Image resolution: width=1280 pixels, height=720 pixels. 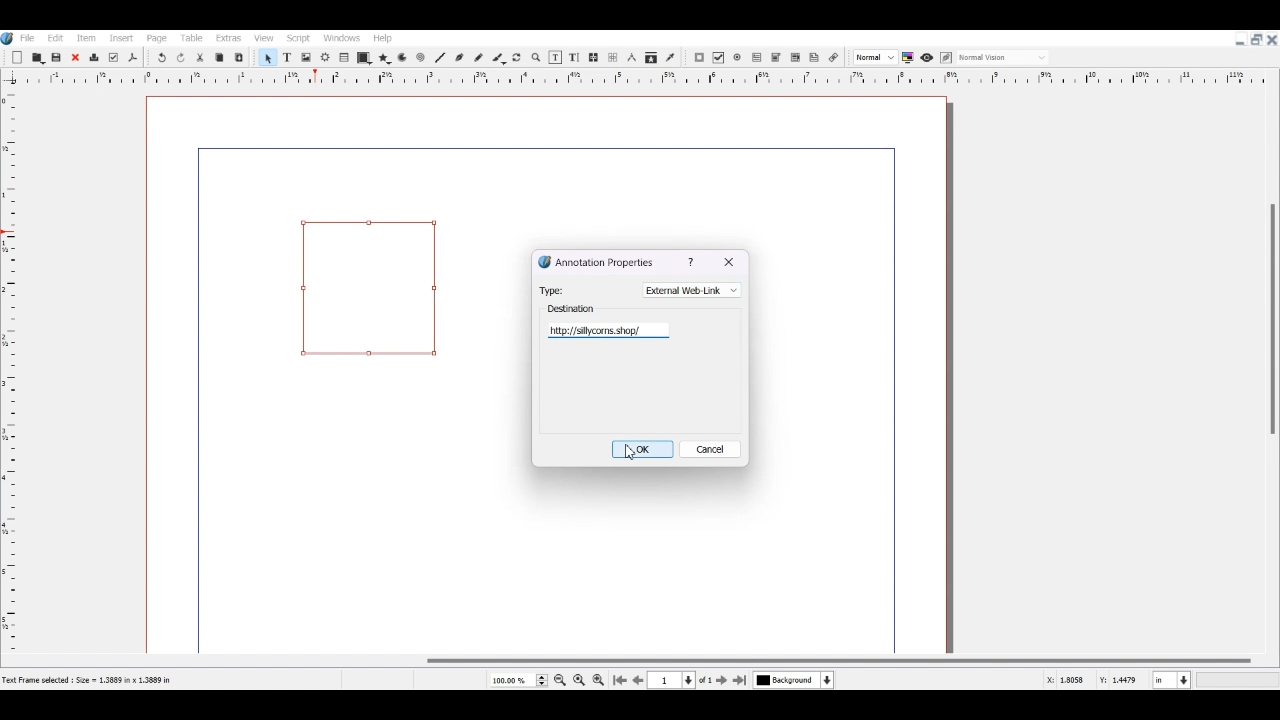 What do you see at coordinates (651, 59) in the screenshot?
I see `Copy item properties` at bounding box center [651, 59].